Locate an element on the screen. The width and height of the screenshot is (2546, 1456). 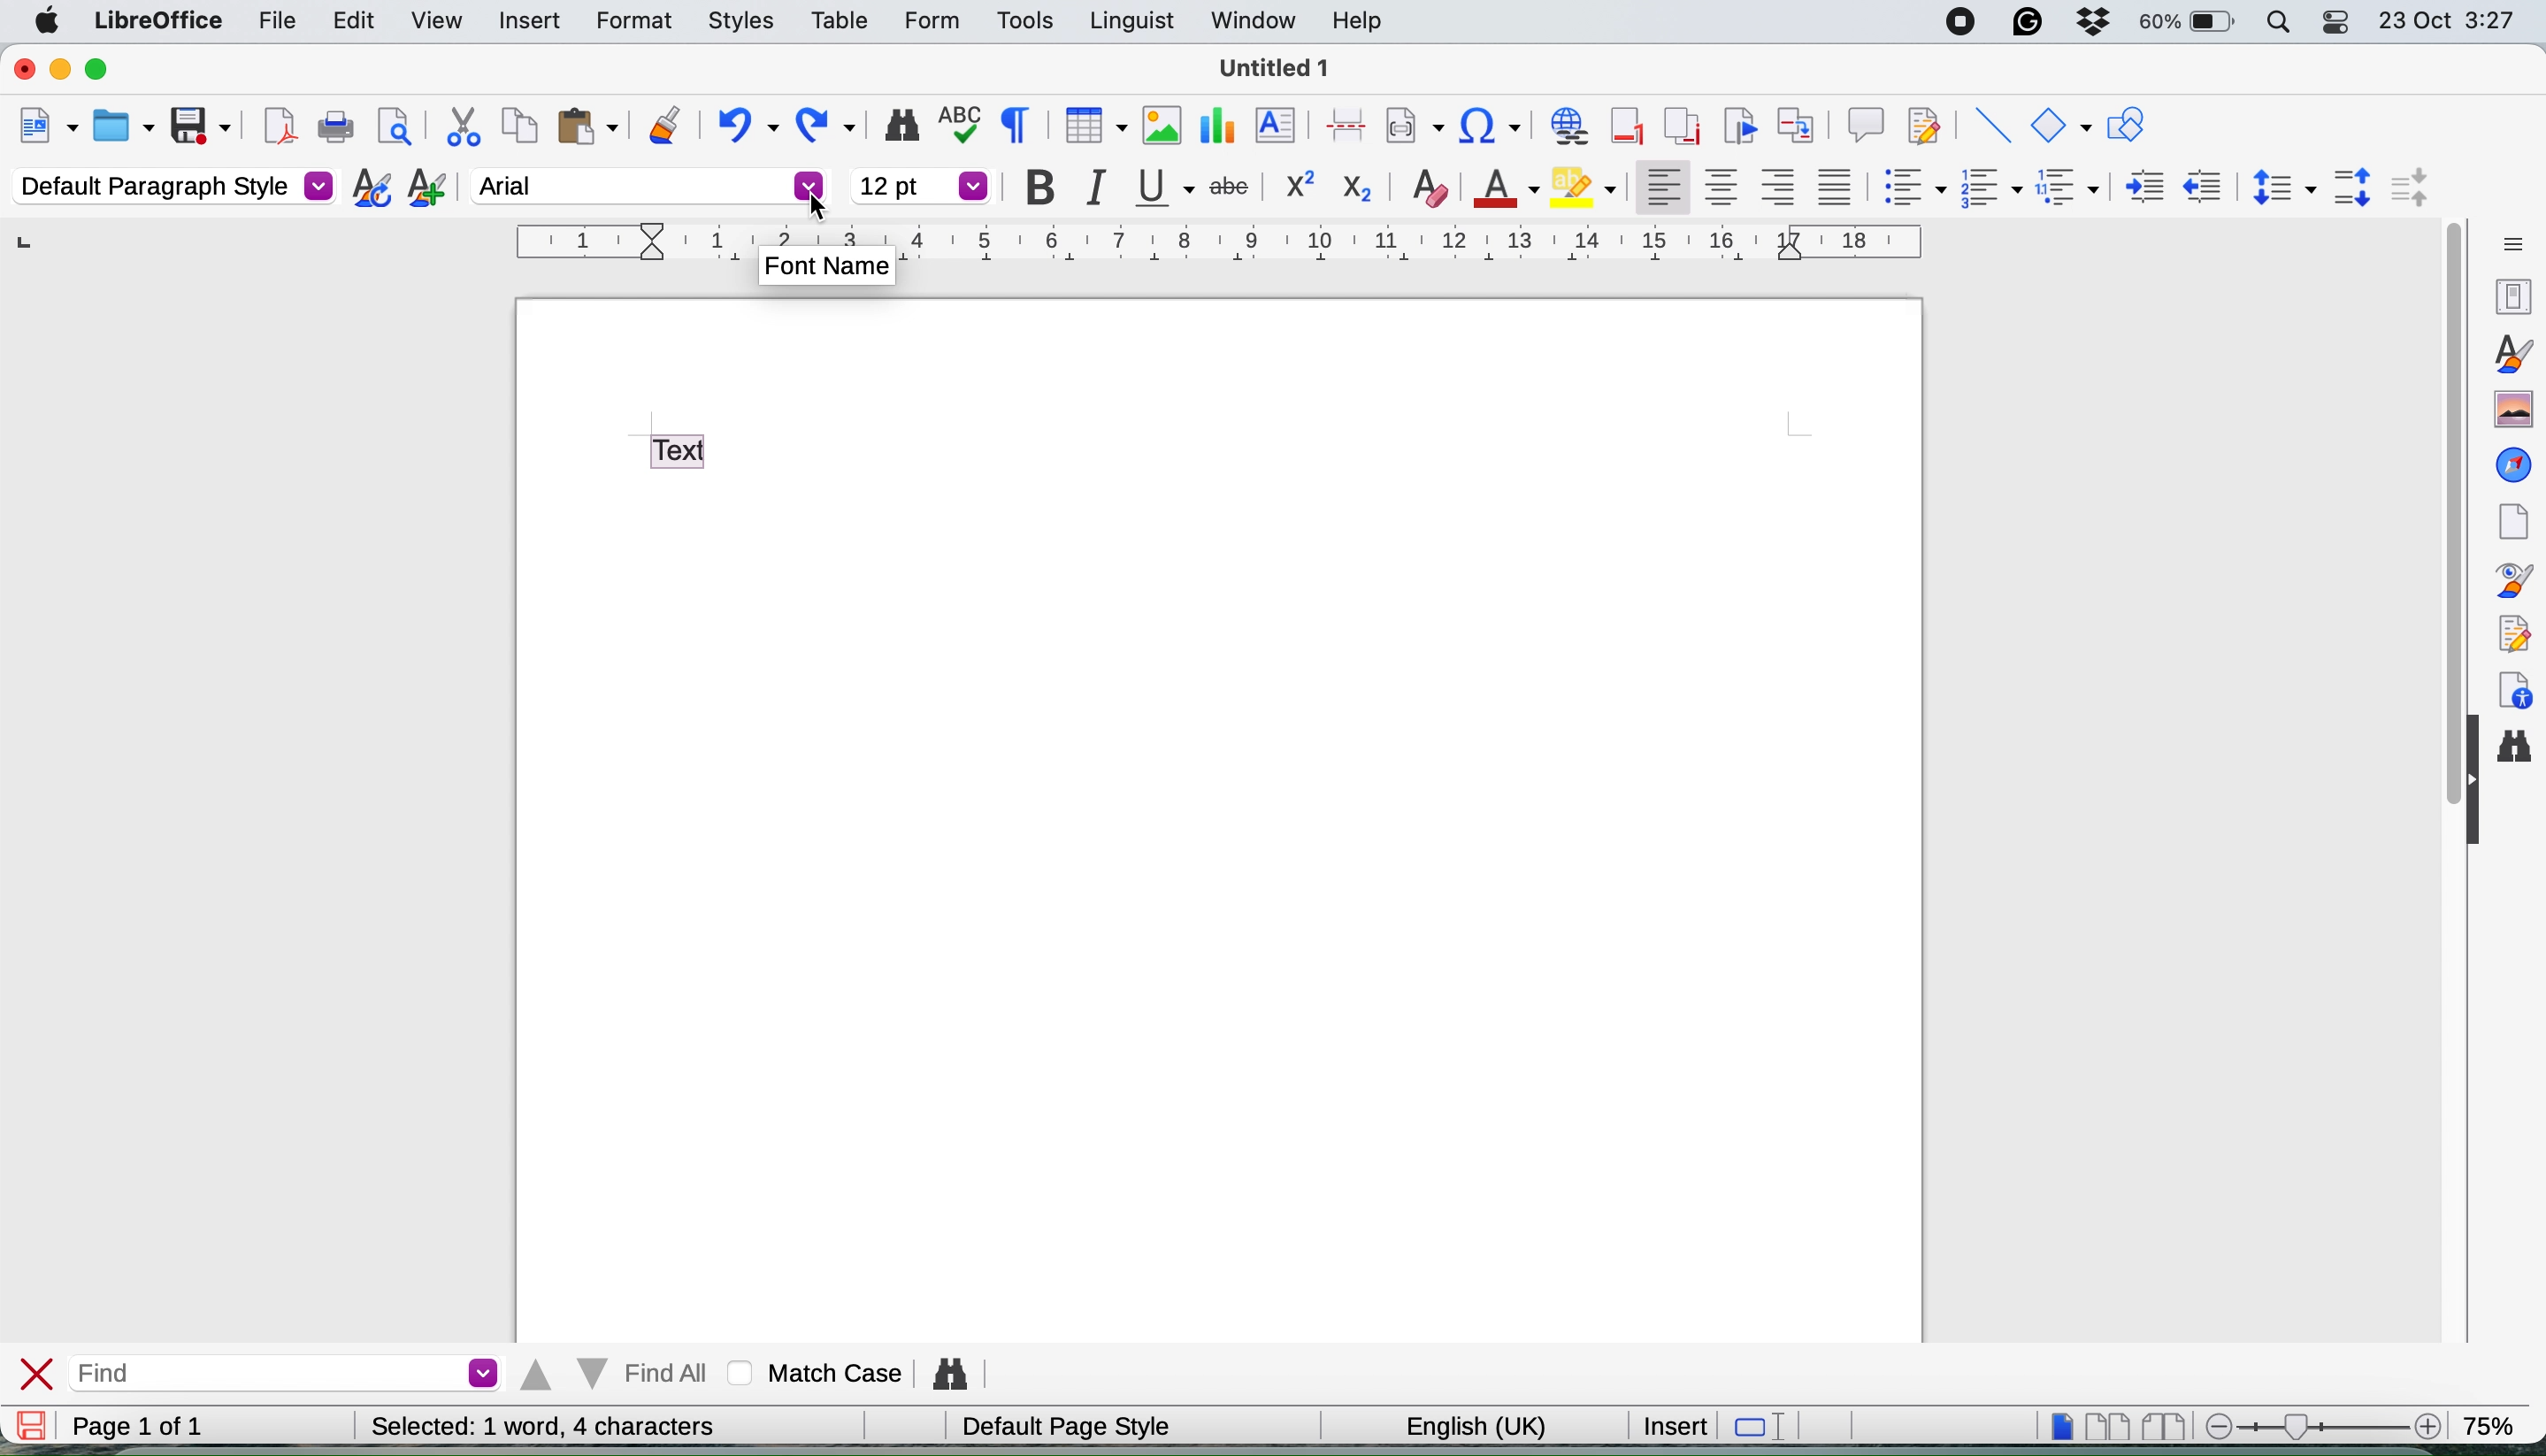
insert comment is located at coordinates (1864, 126).